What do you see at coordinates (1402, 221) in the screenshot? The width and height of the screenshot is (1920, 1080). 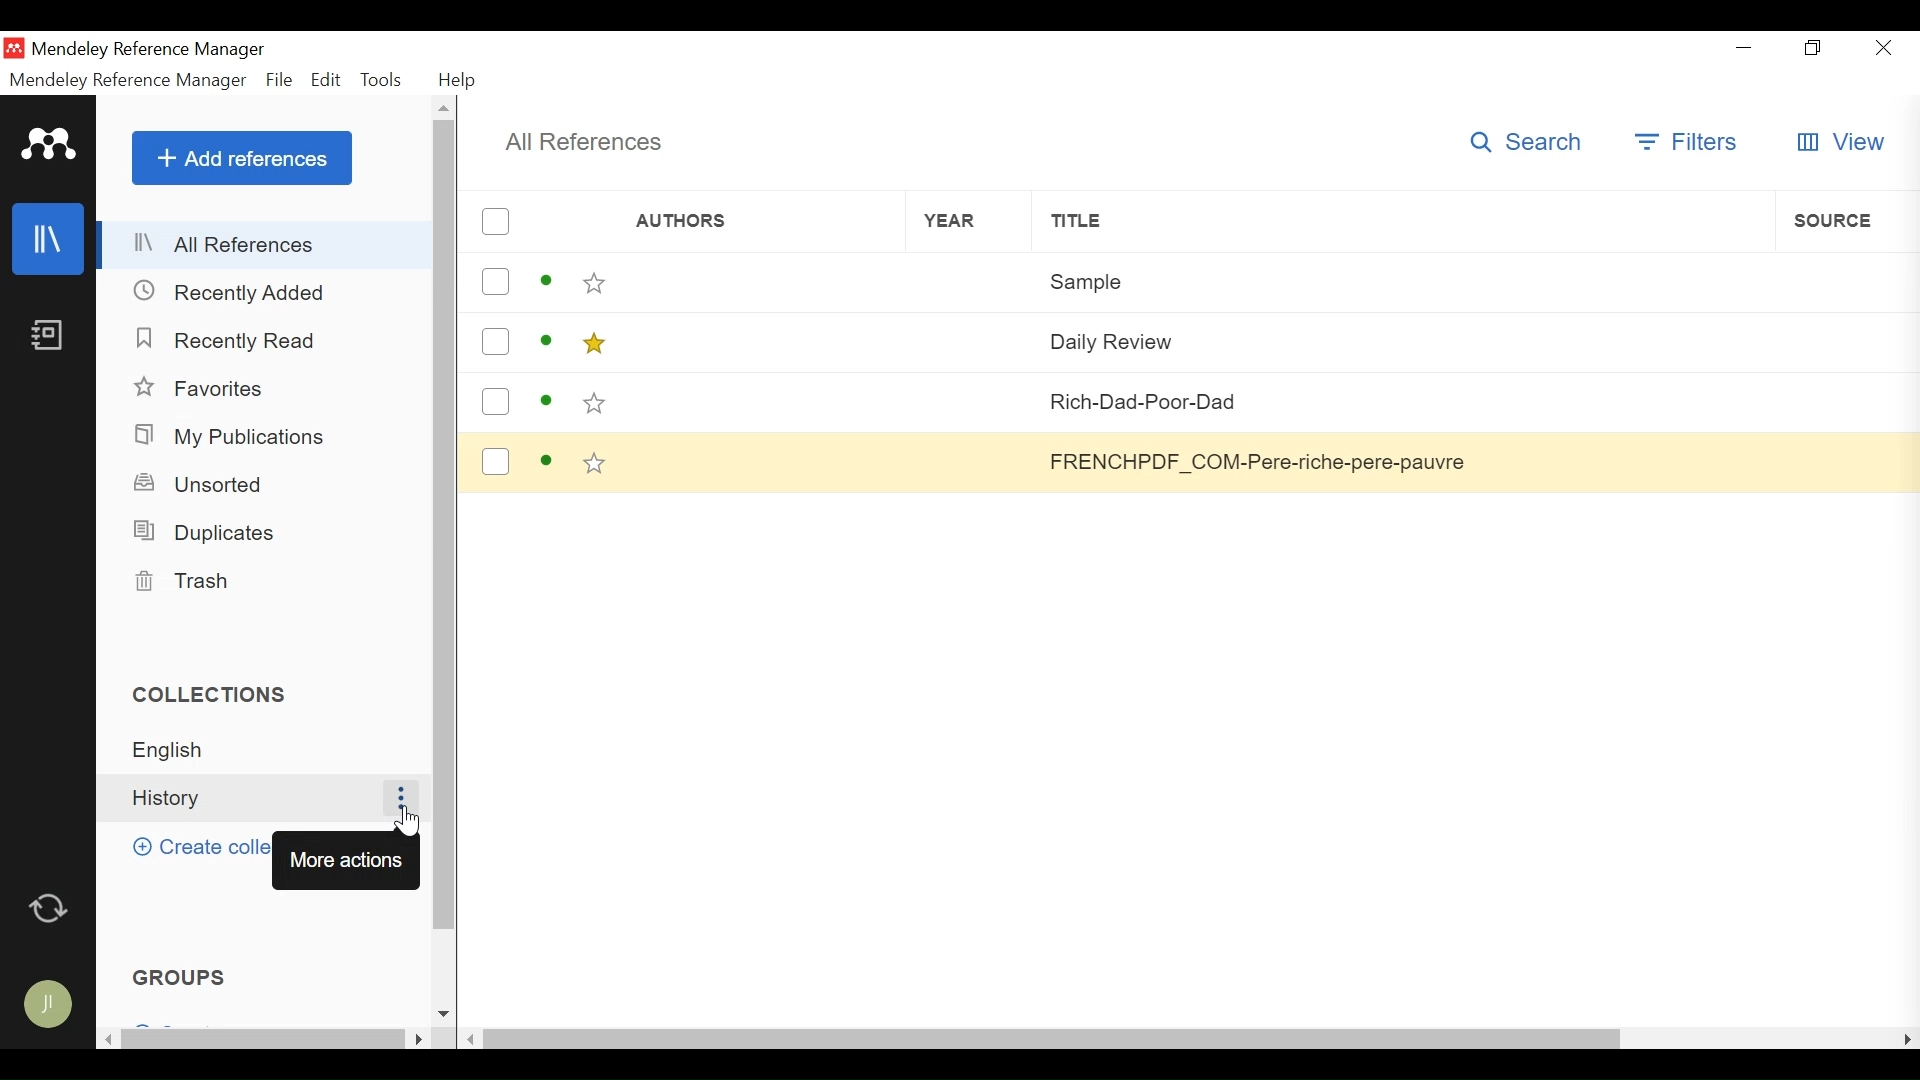 I see `Title` at bounding box center [1402, 221].